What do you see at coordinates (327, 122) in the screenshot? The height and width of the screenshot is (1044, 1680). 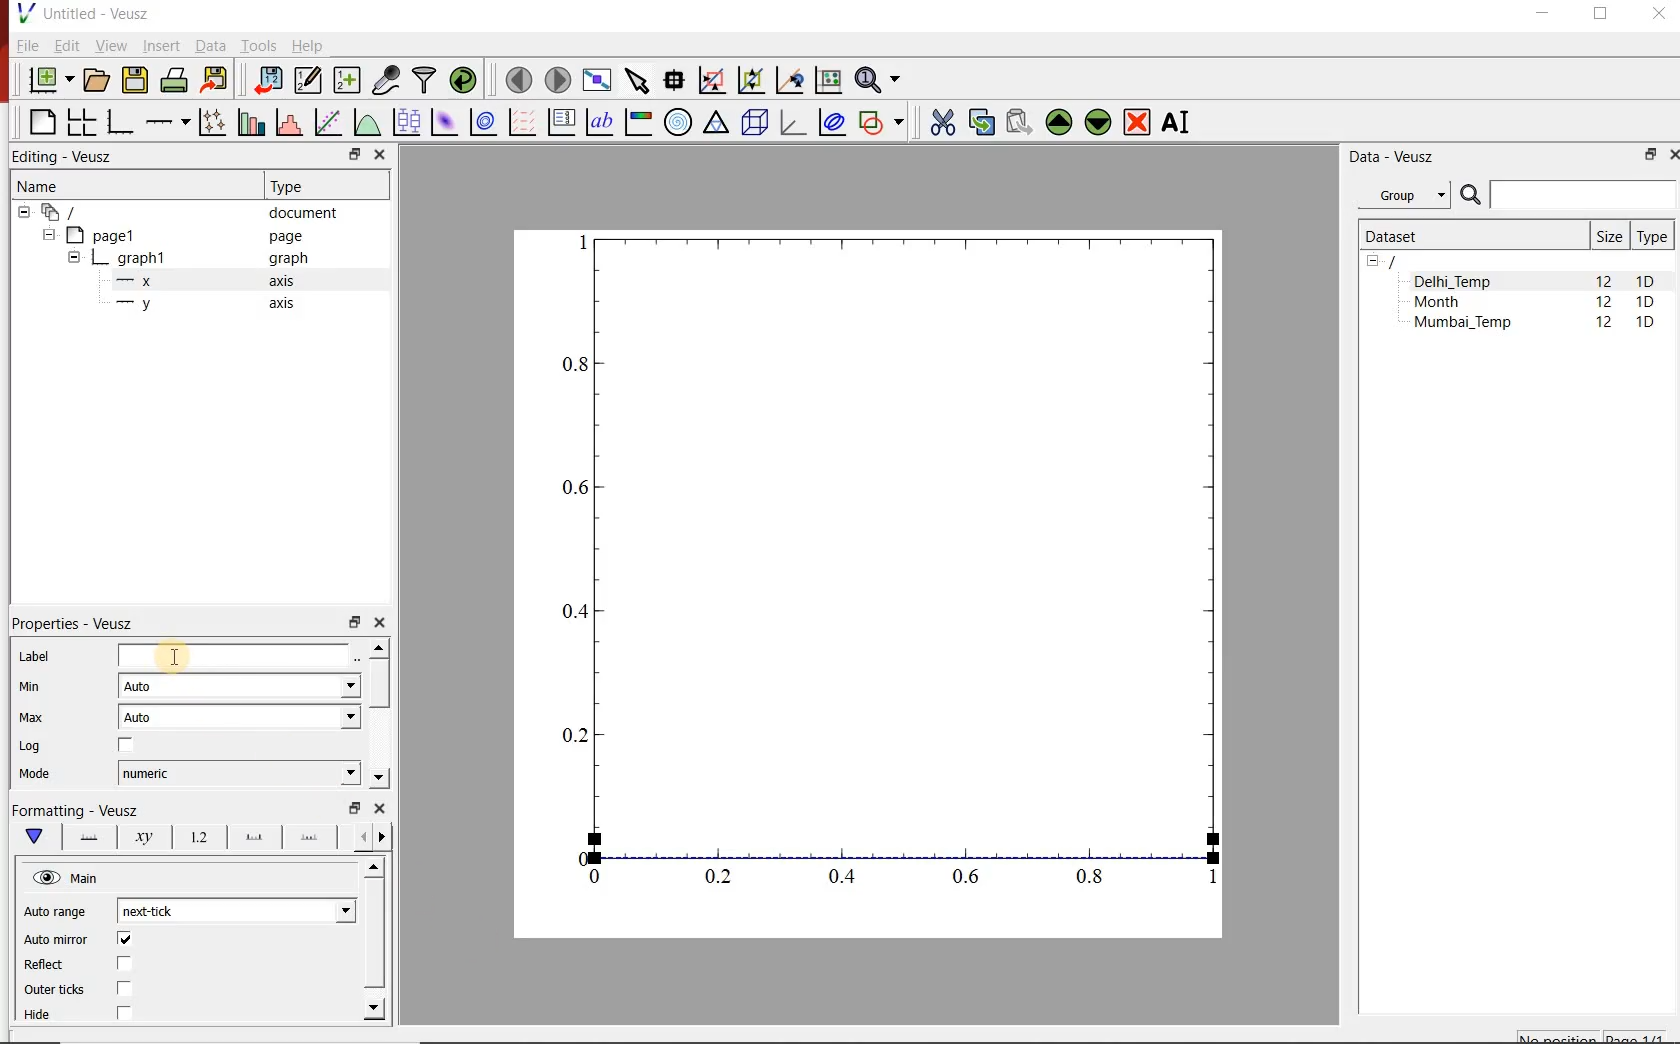 I see `fit a function to data` at bounding box center [327, 122].